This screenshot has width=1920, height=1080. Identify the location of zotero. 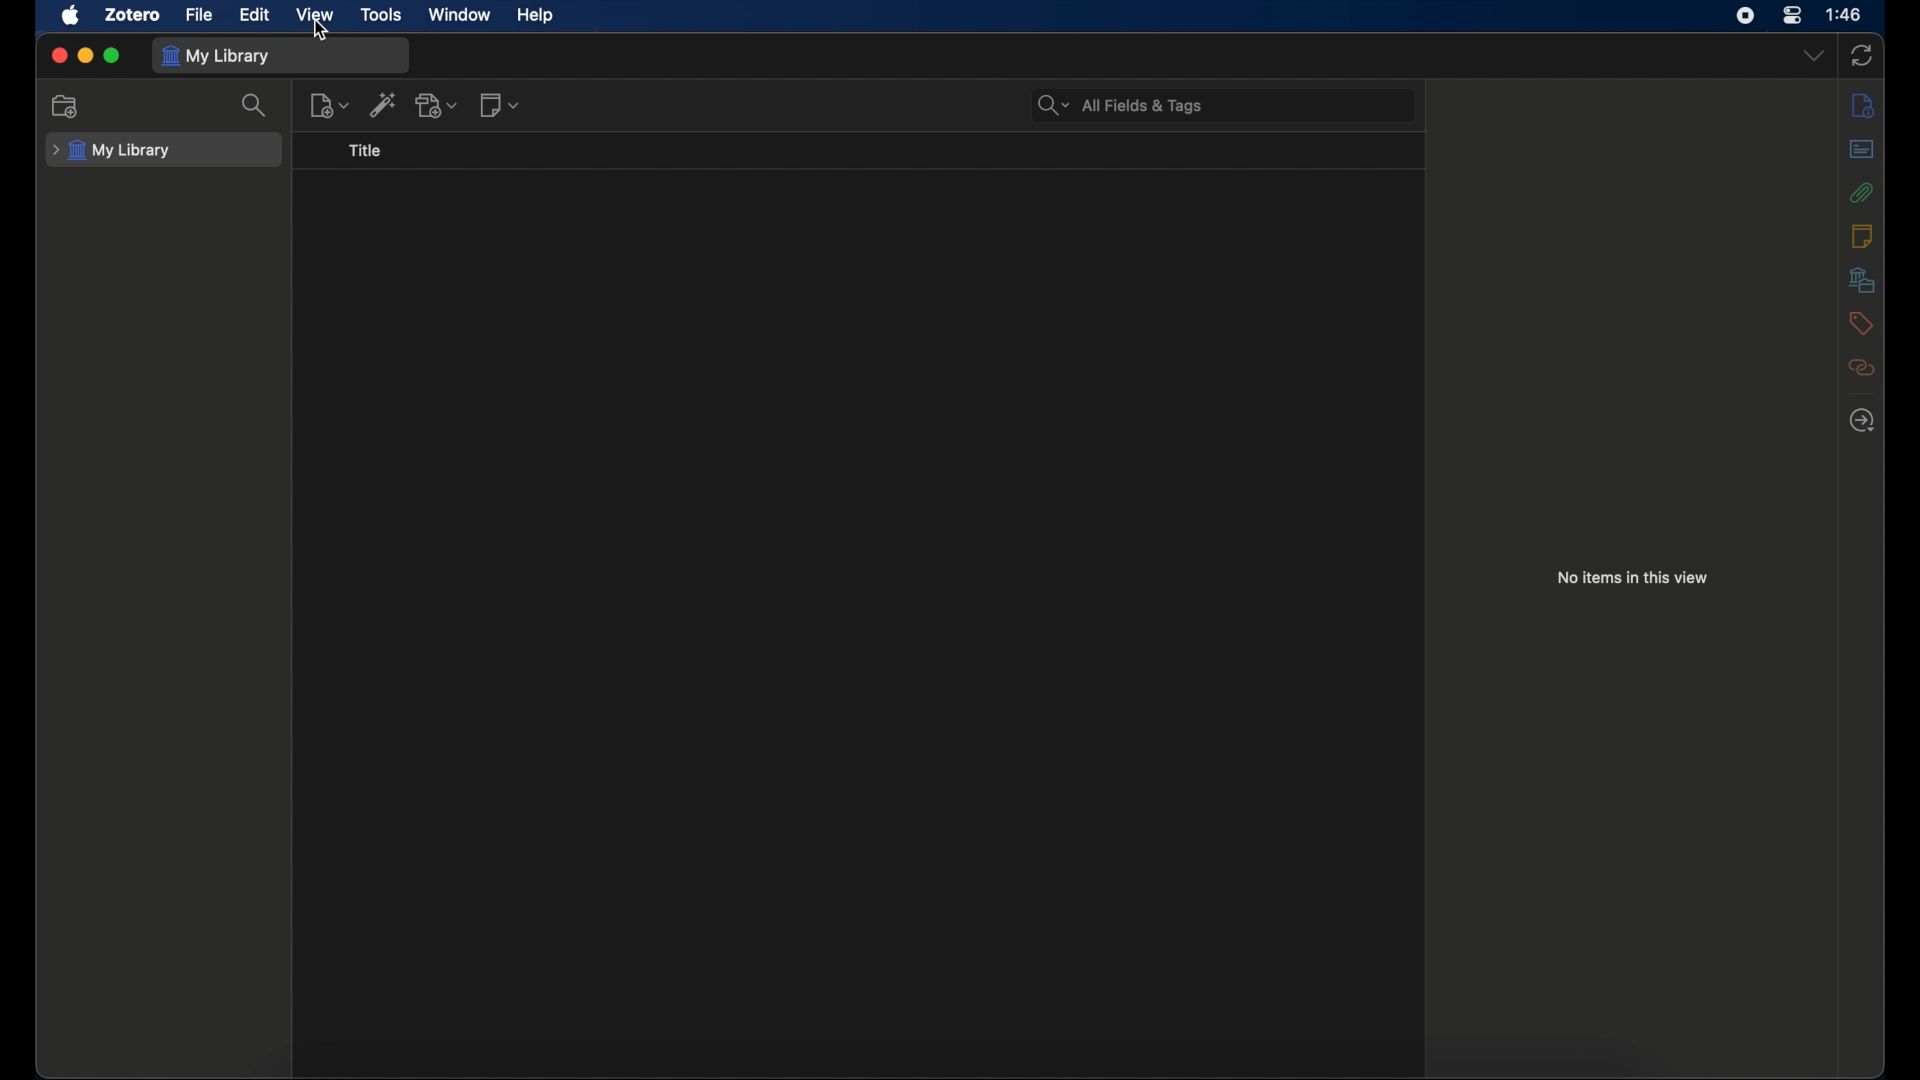
(131, 14).